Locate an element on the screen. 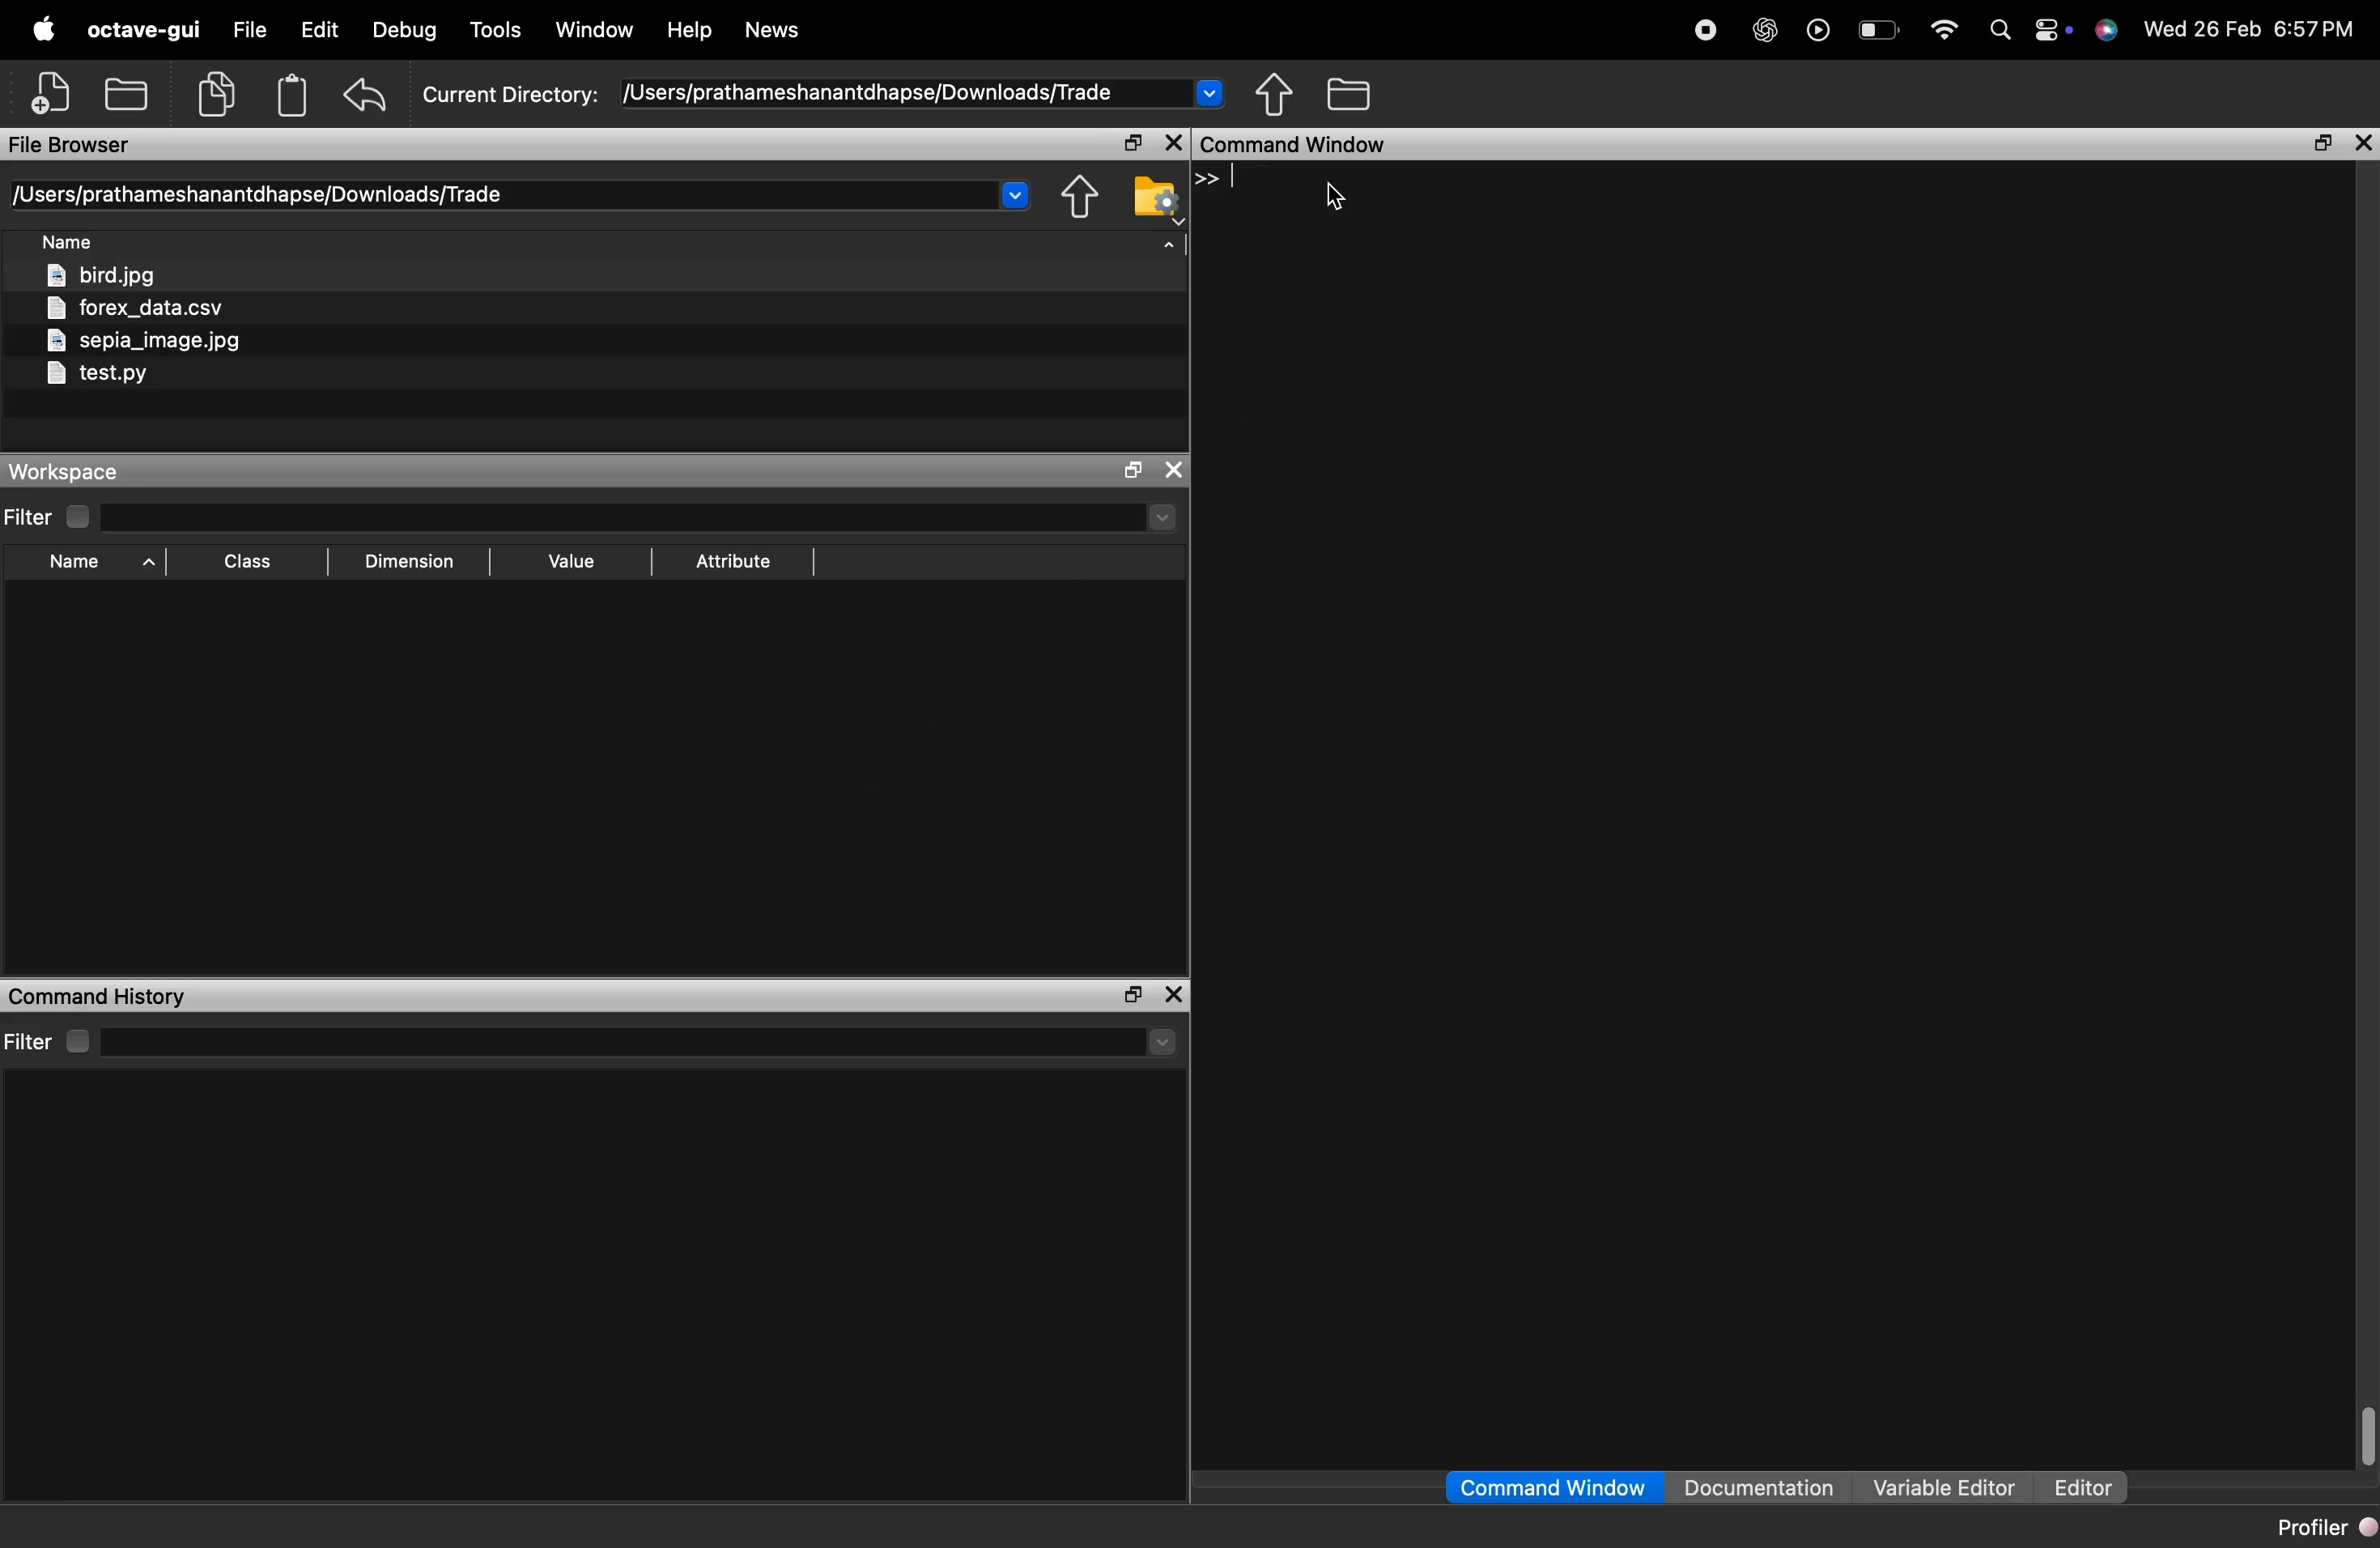 The height and width of the screenshot is (1548, 2380). command window is located at coordinates (1552, 1487).